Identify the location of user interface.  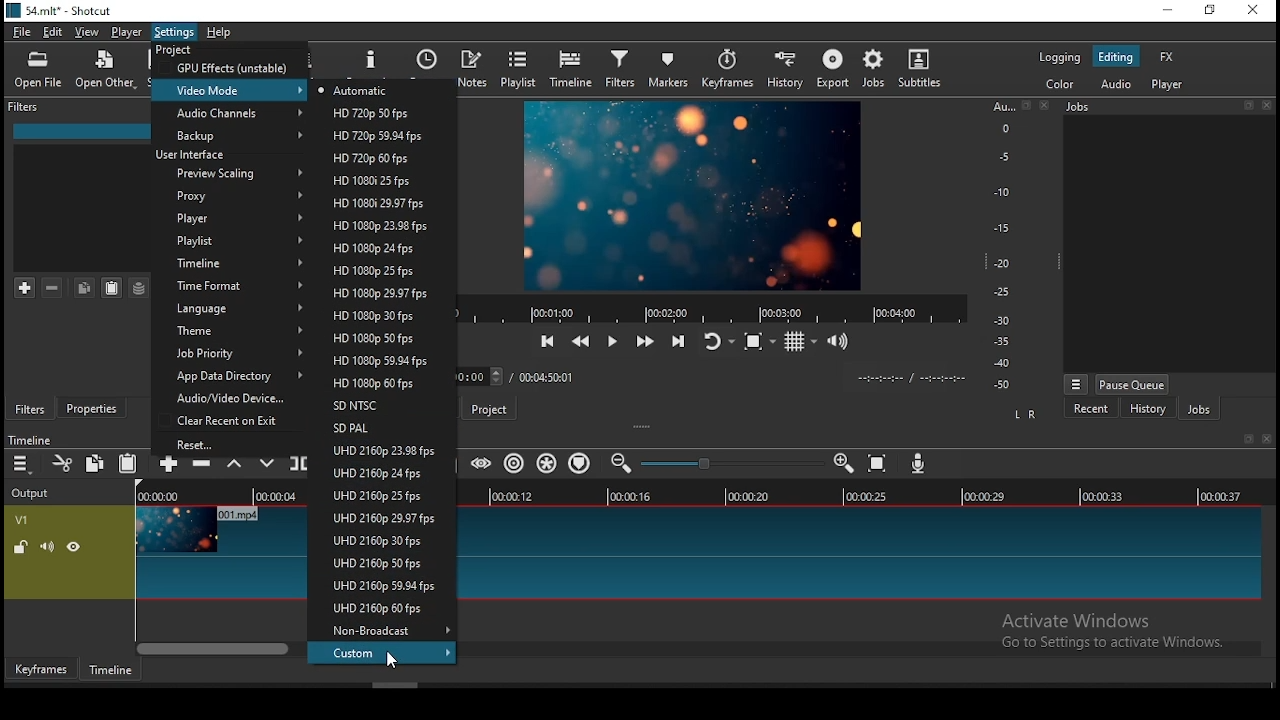
(196, 154).